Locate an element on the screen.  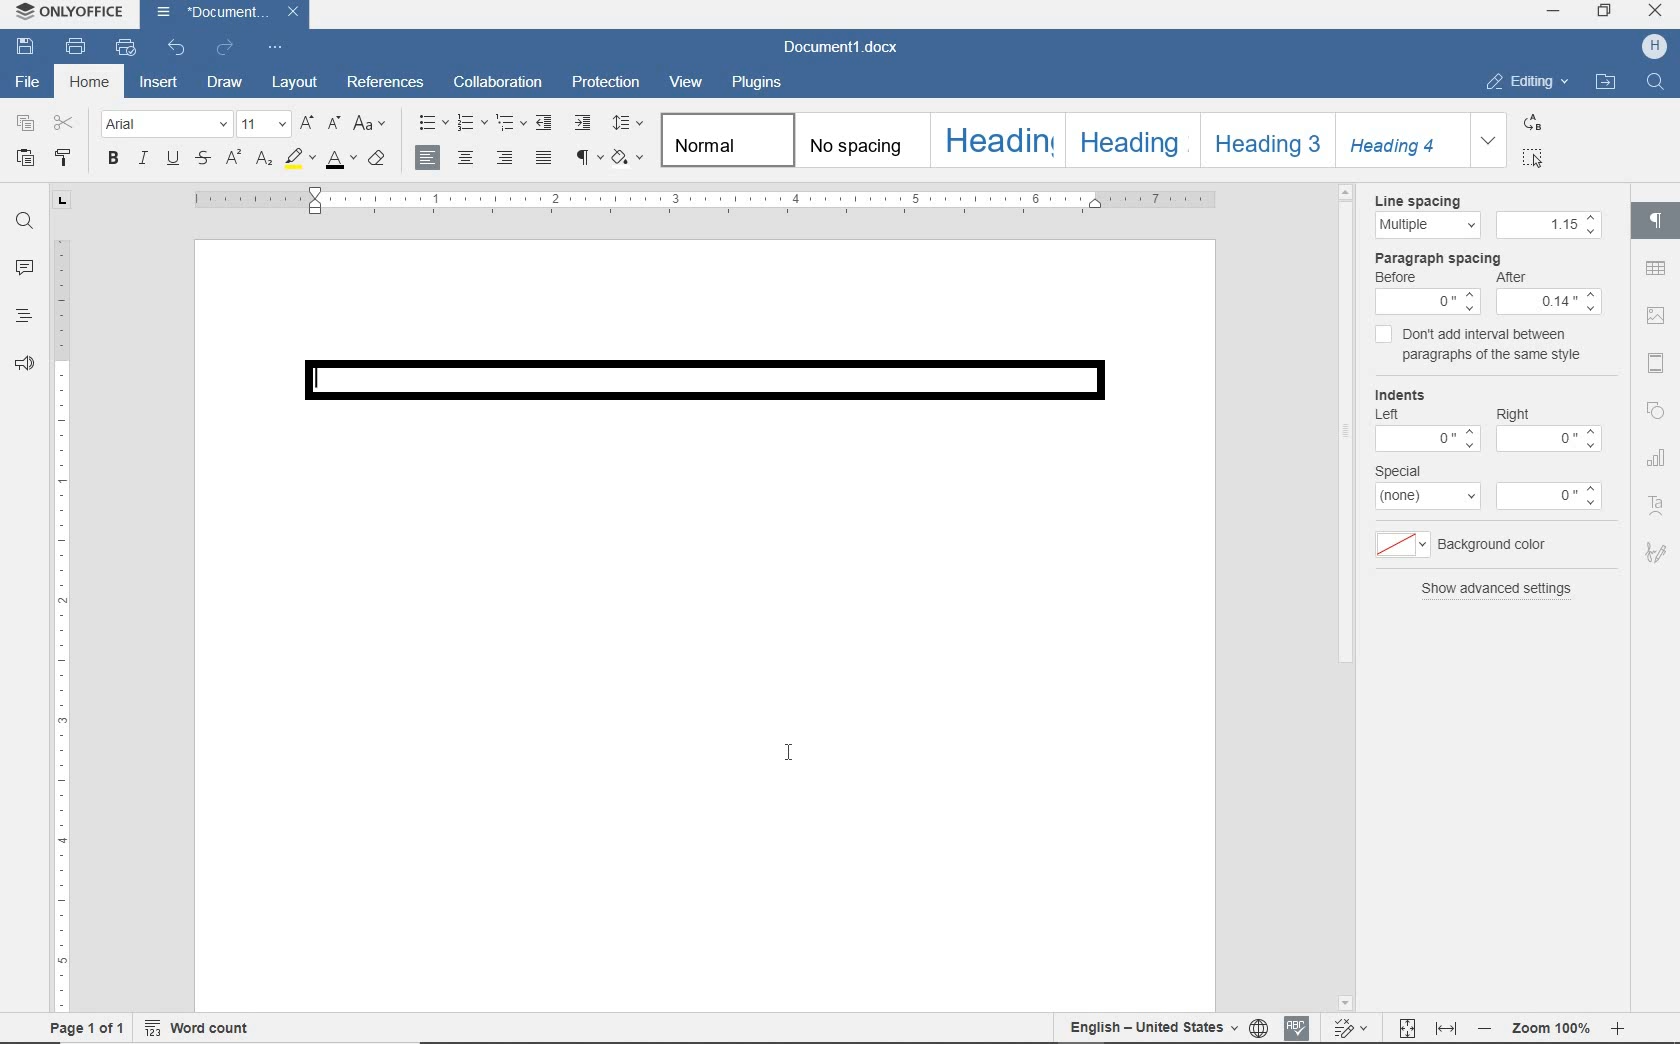
paragraph settings is located at coordinates (1661, 223).